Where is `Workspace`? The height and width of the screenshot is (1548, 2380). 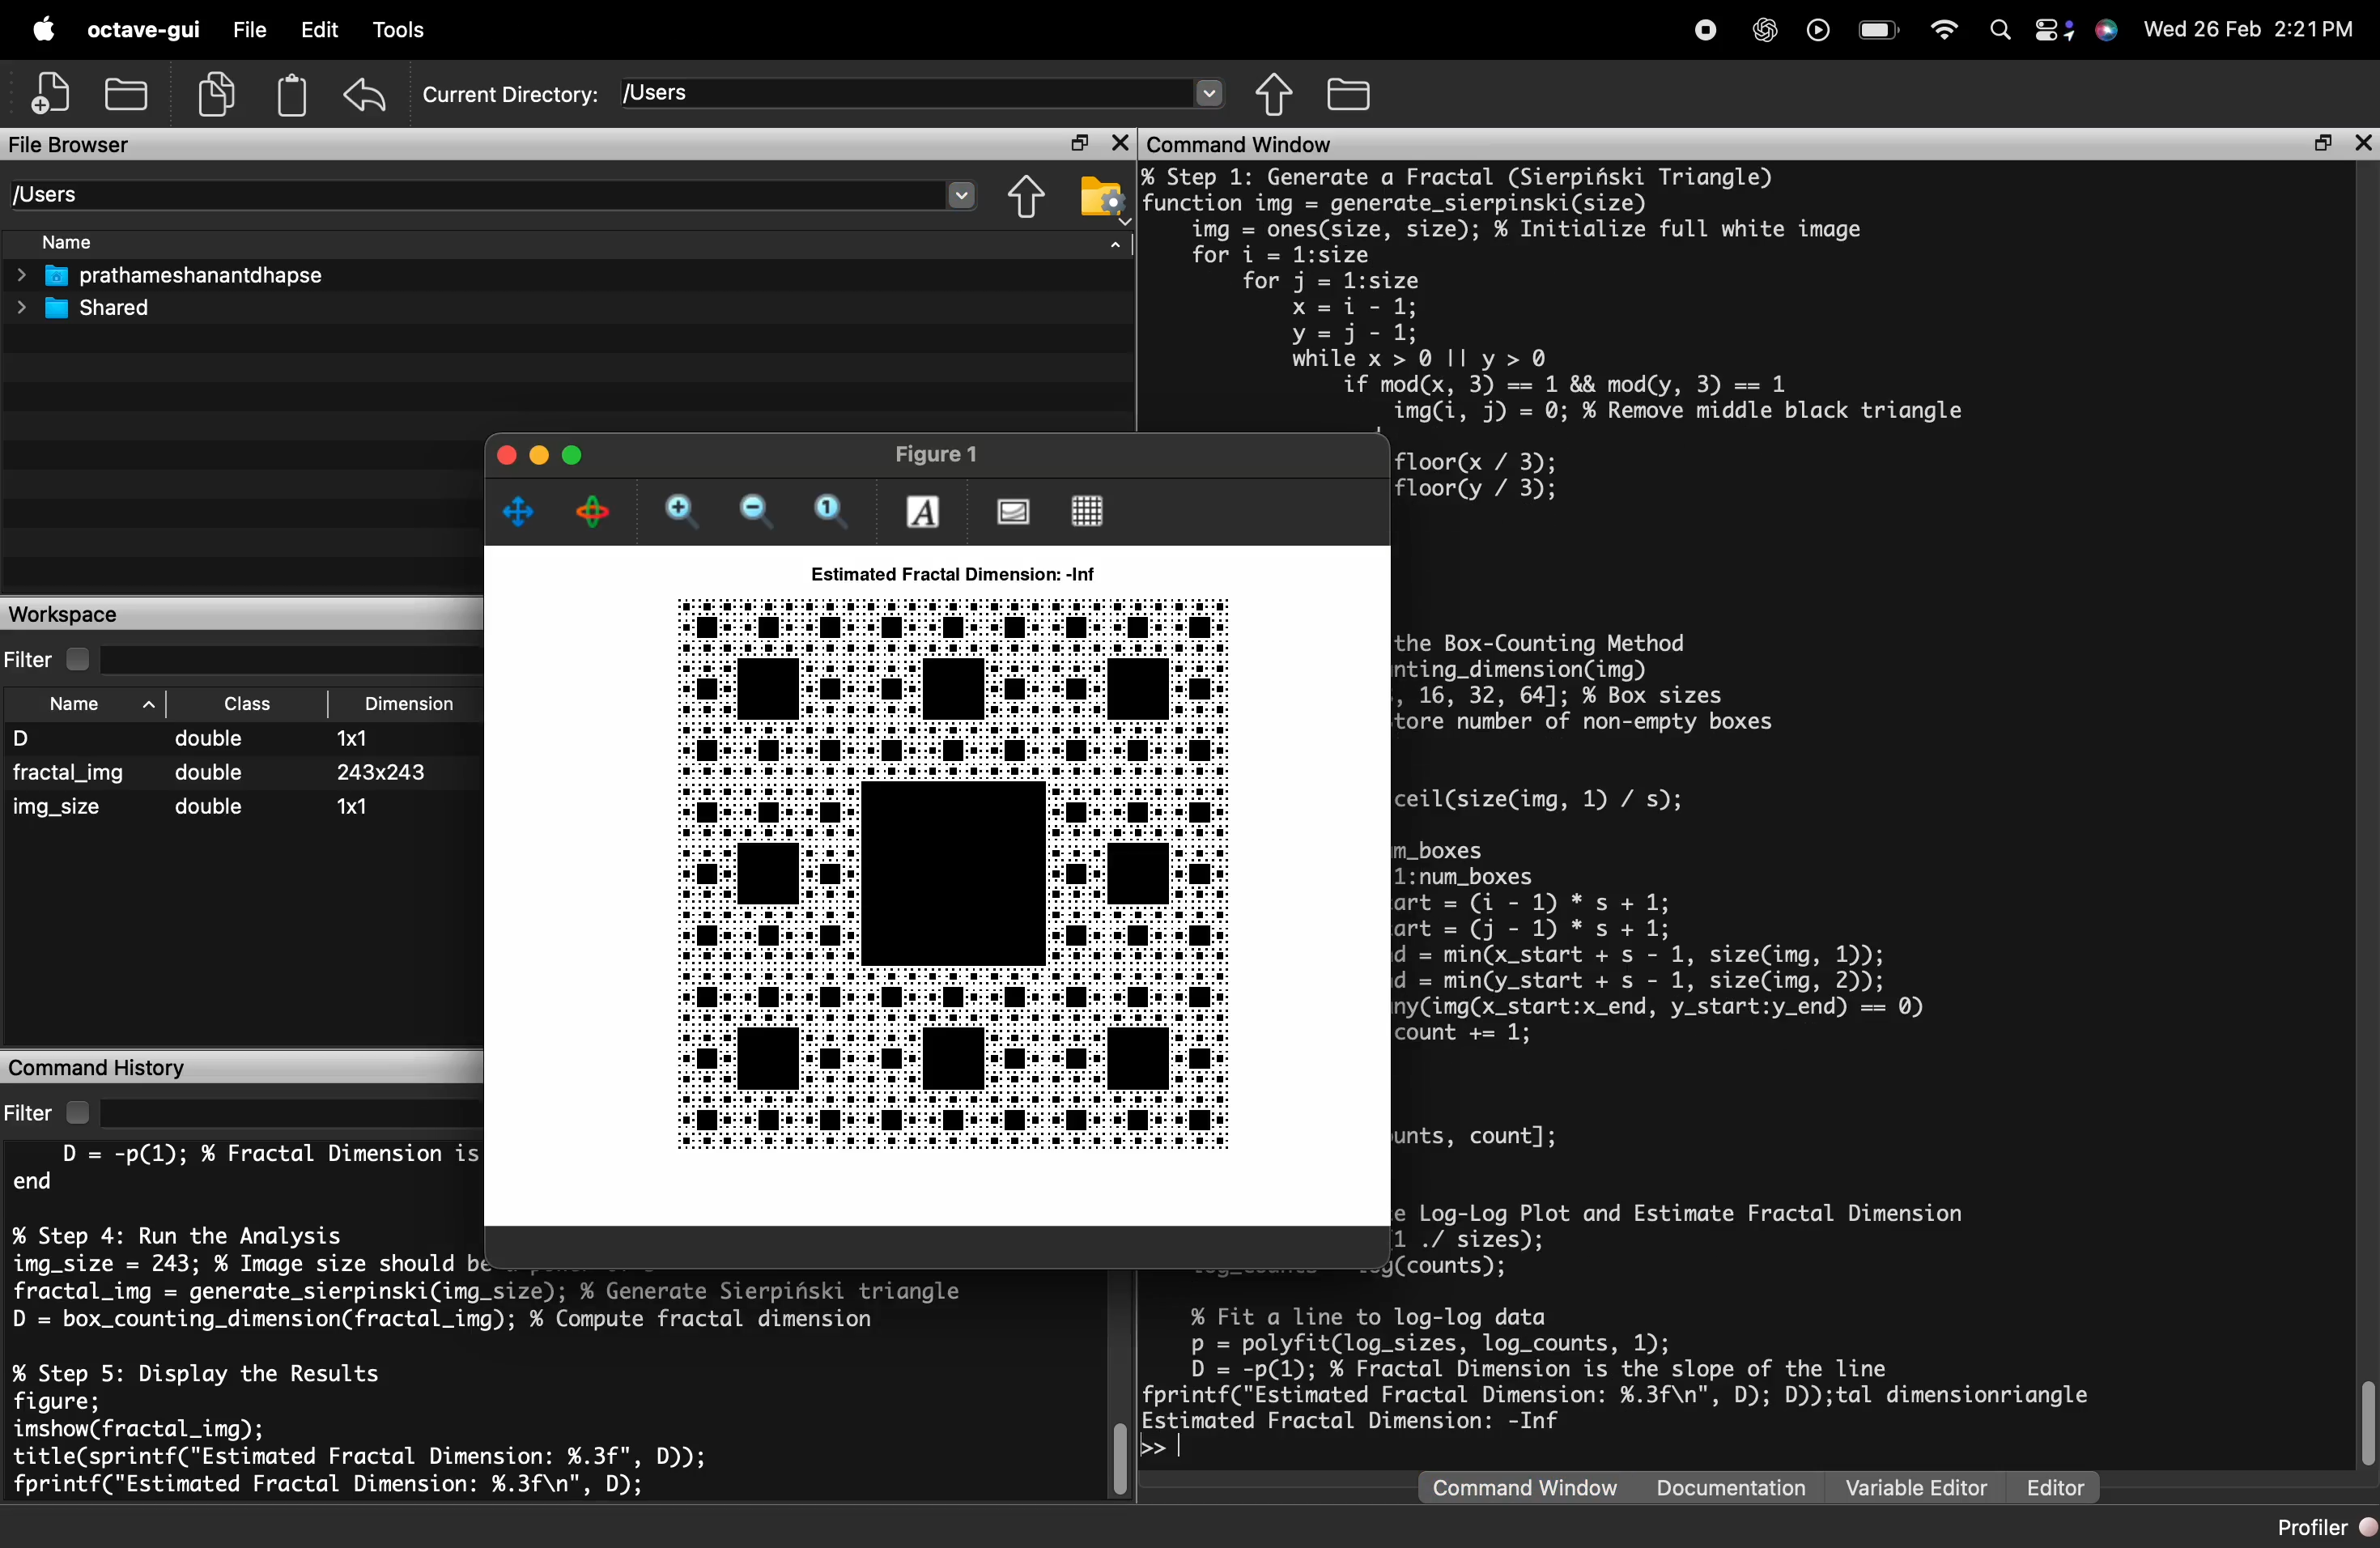
Workspace is located at coordinates (70, 610).